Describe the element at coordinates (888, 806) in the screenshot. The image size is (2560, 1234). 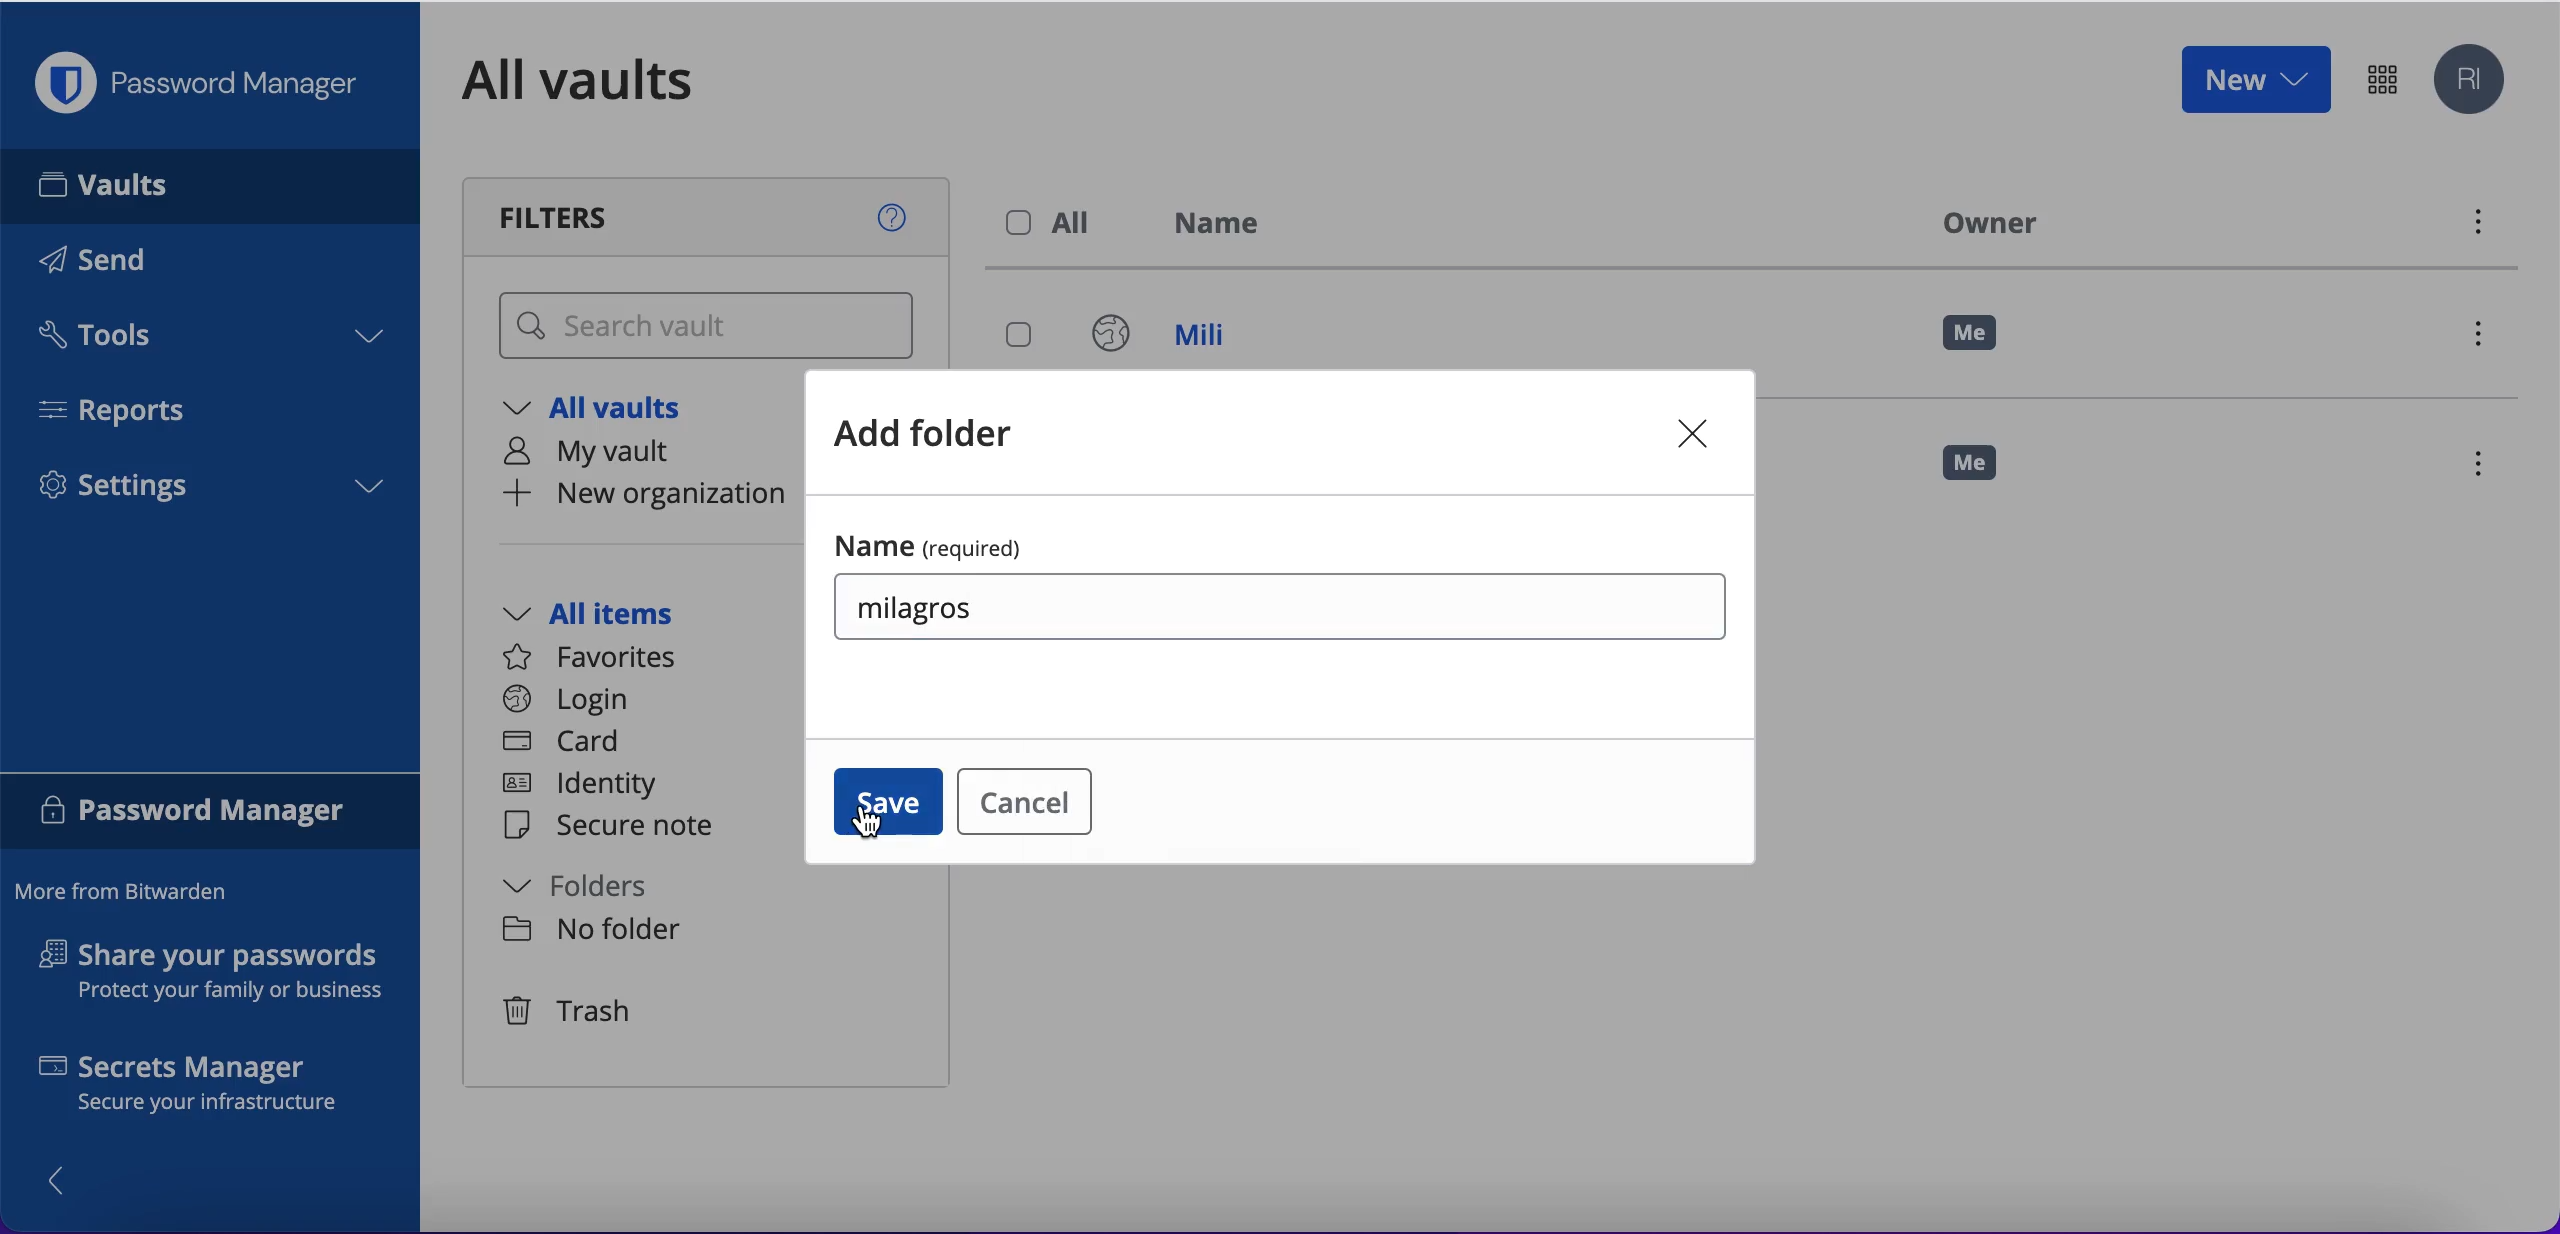
I see `save` at that location.